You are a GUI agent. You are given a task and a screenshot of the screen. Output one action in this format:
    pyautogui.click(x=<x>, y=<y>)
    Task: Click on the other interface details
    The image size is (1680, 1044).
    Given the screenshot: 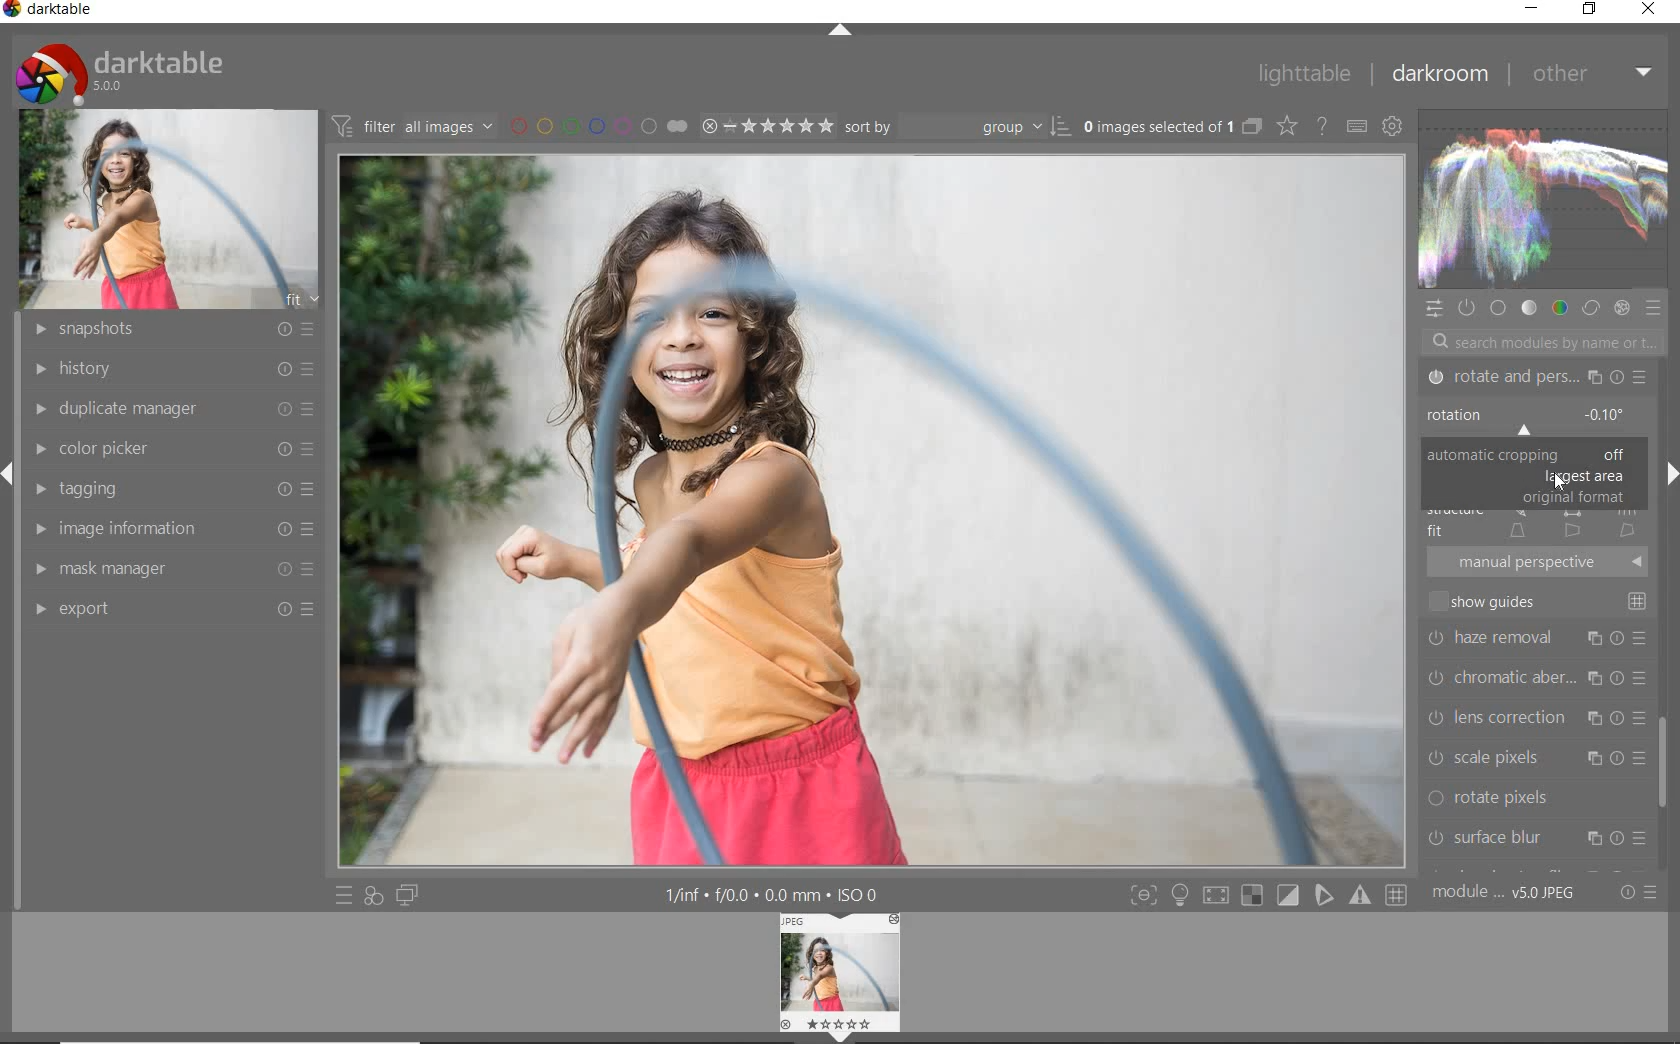 What is the action you would take?
    pyautogui.click(x=767, y=895)
    